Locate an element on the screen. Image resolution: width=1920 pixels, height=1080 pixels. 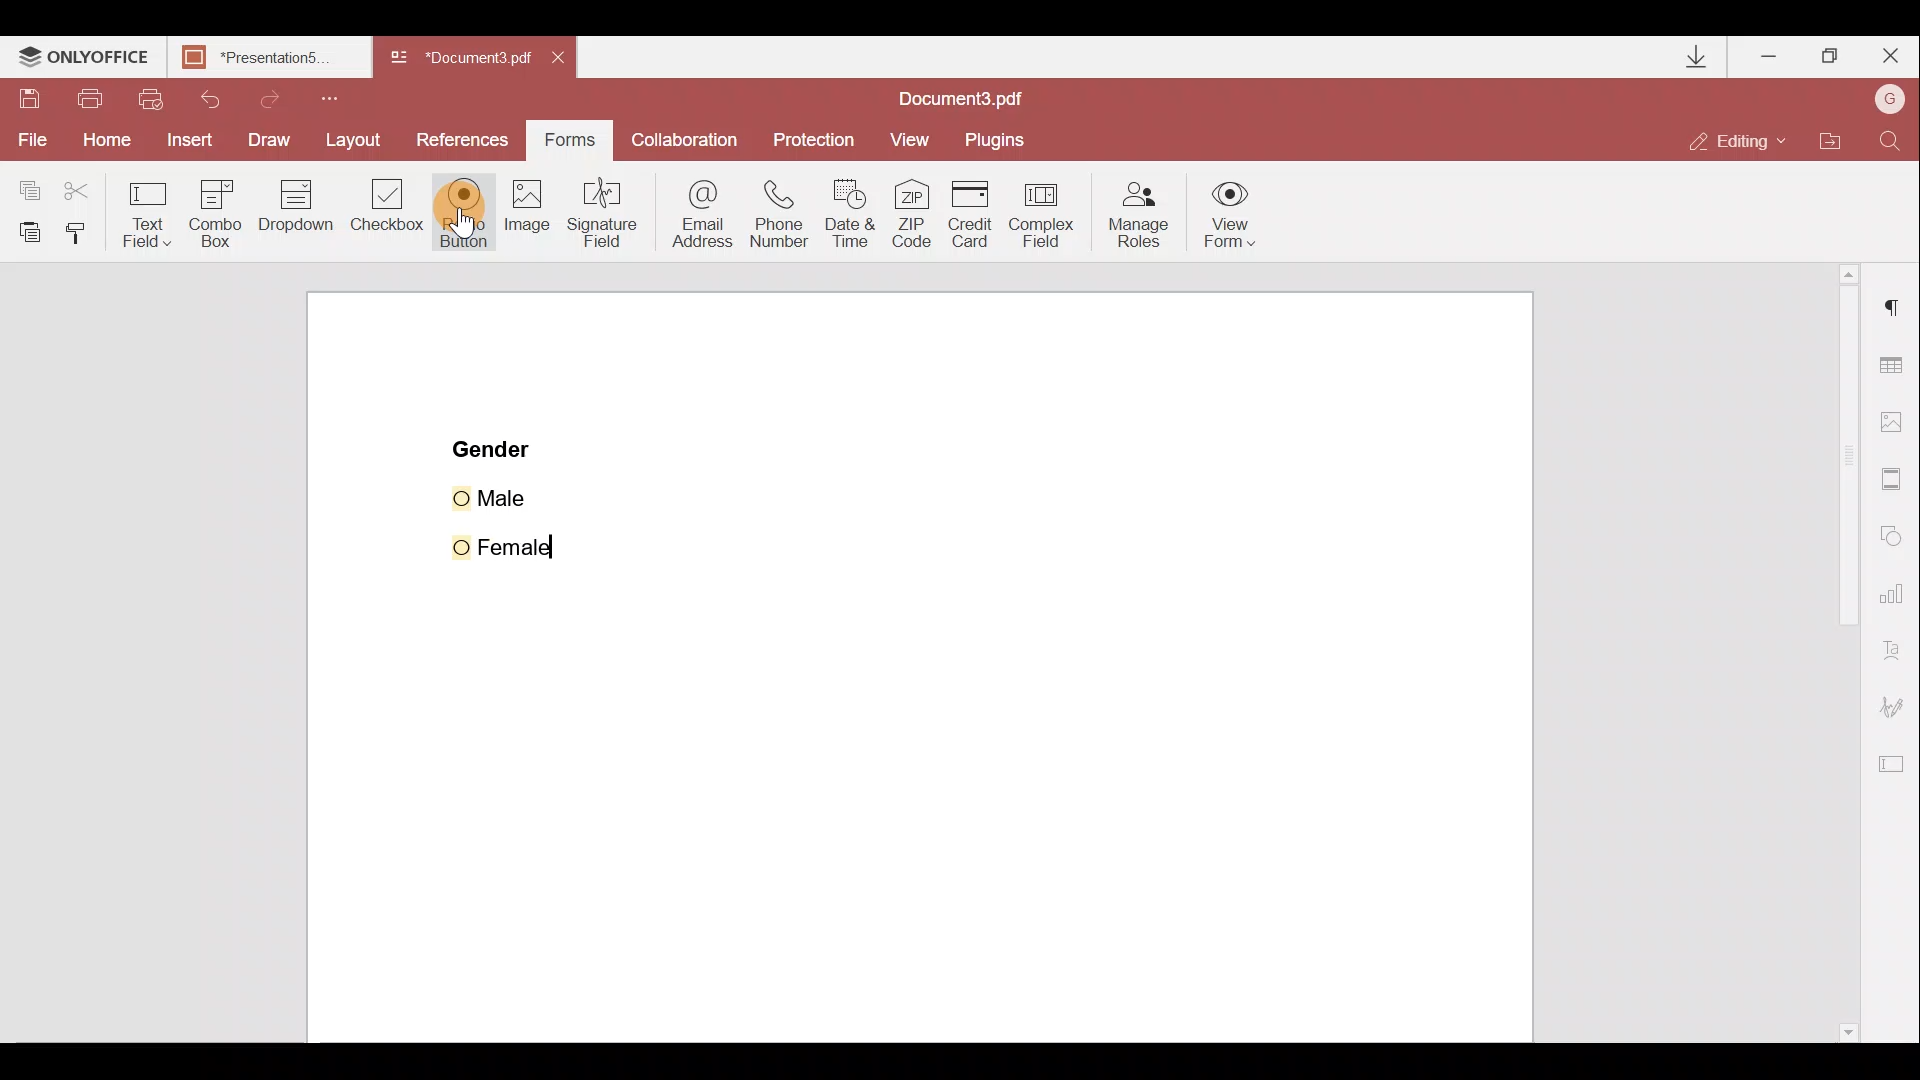
Credit card is located at coordinates (971, 209).